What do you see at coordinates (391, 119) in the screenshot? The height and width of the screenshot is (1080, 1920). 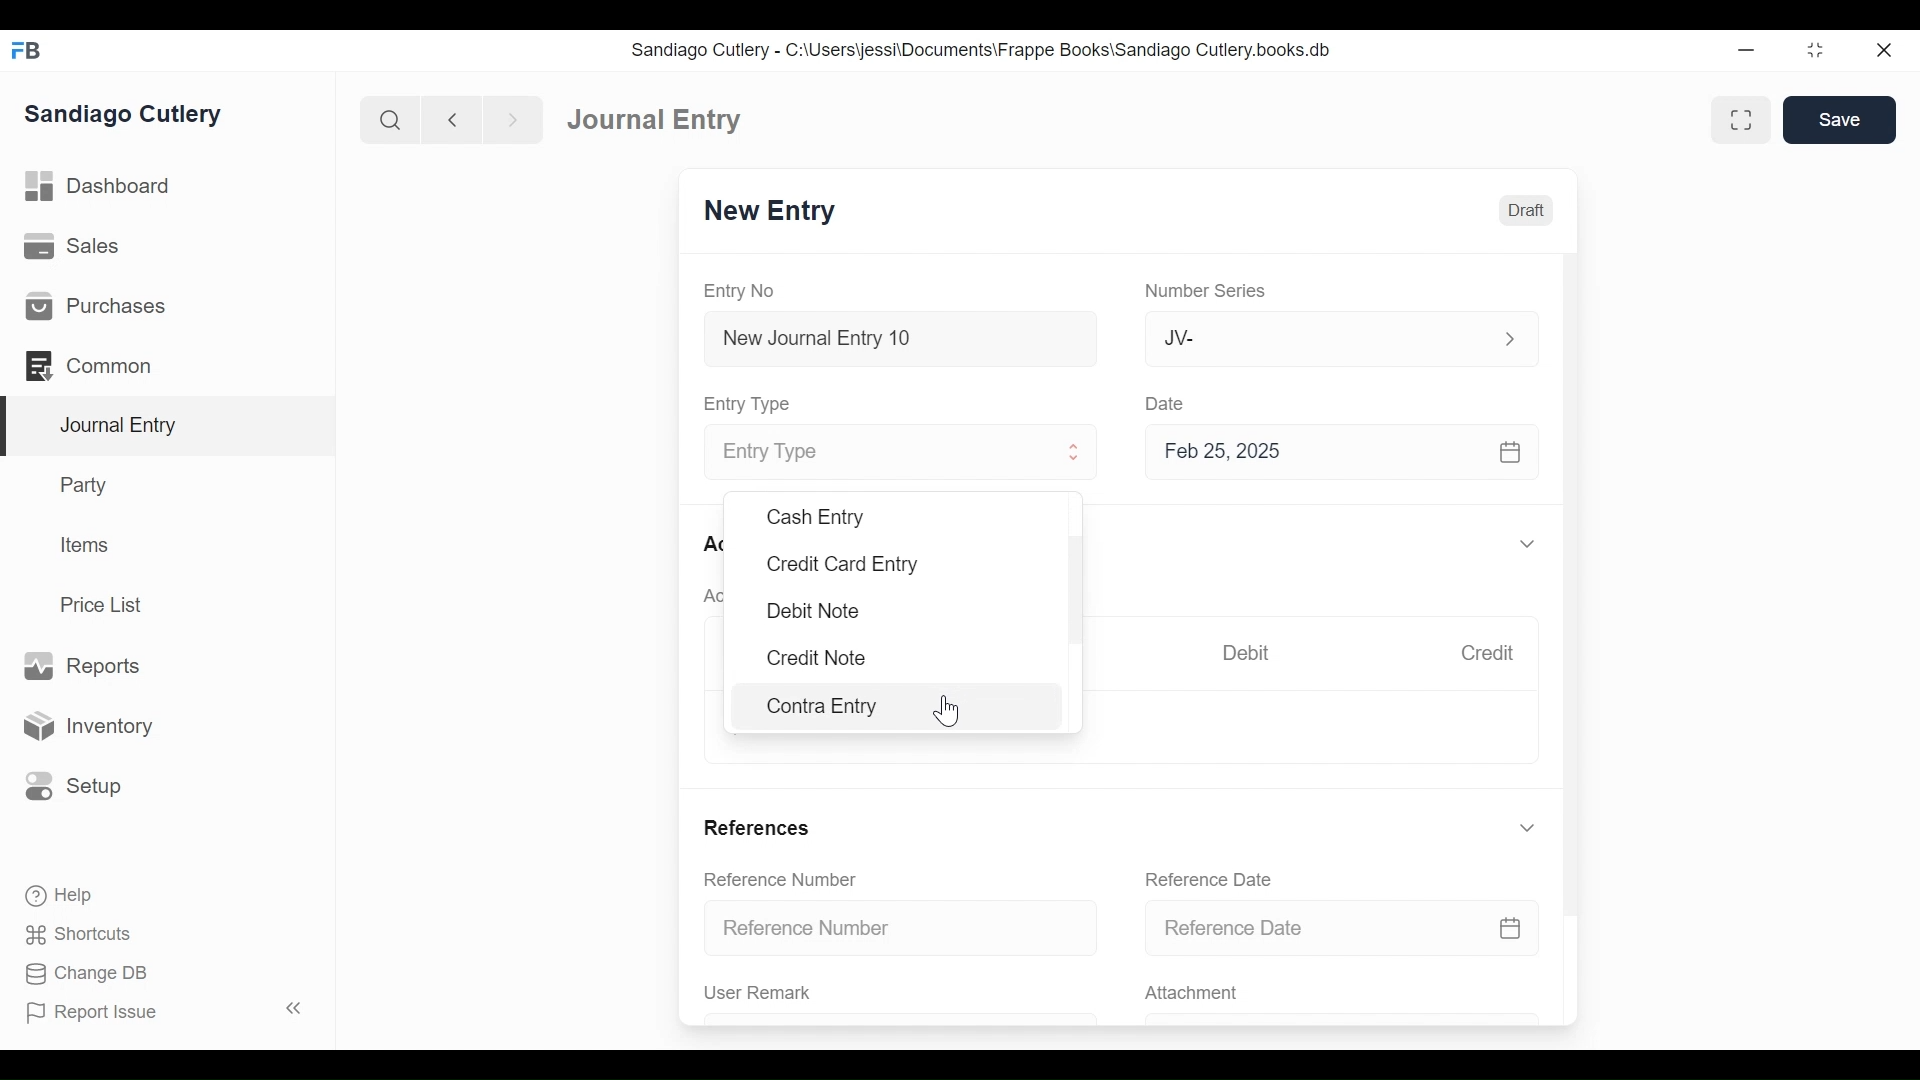 I see `Search` at bounding box center [391, 119].